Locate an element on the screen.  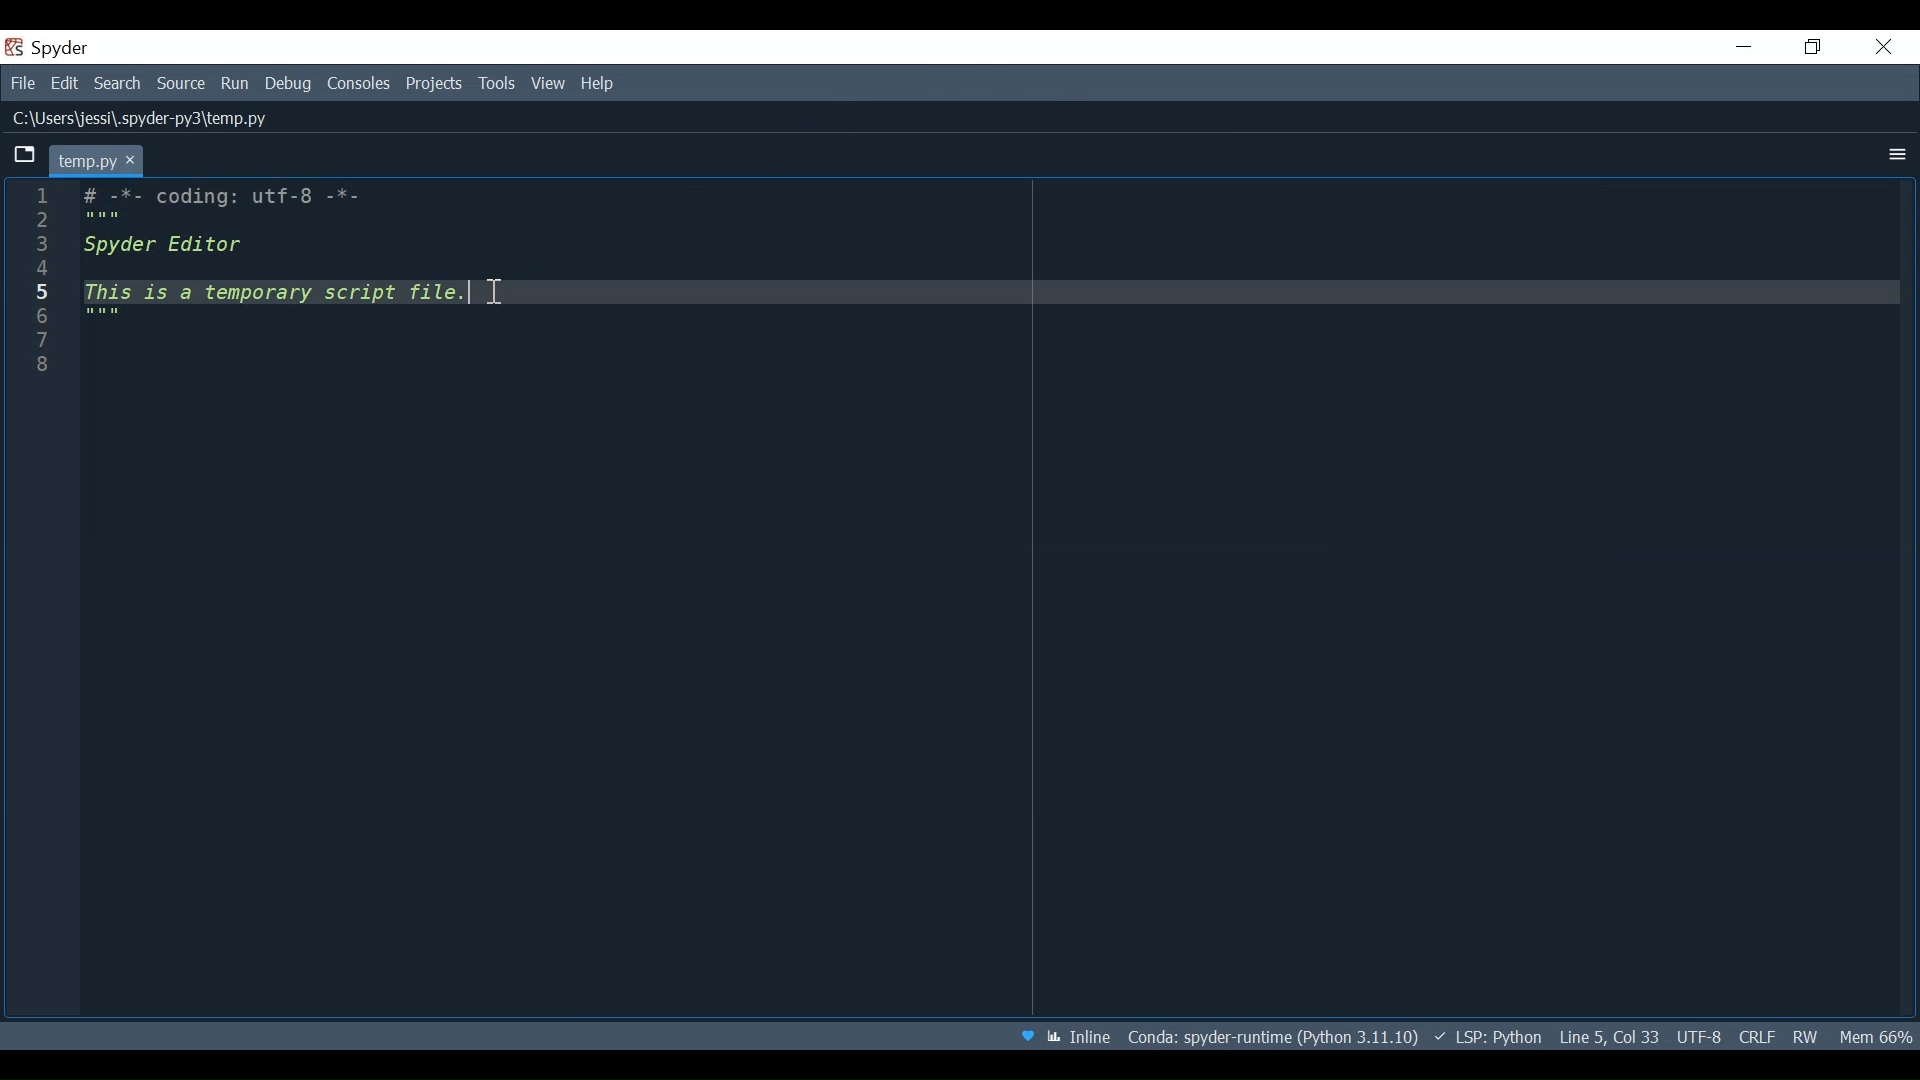
Line column is located at coordinates (39, 600).